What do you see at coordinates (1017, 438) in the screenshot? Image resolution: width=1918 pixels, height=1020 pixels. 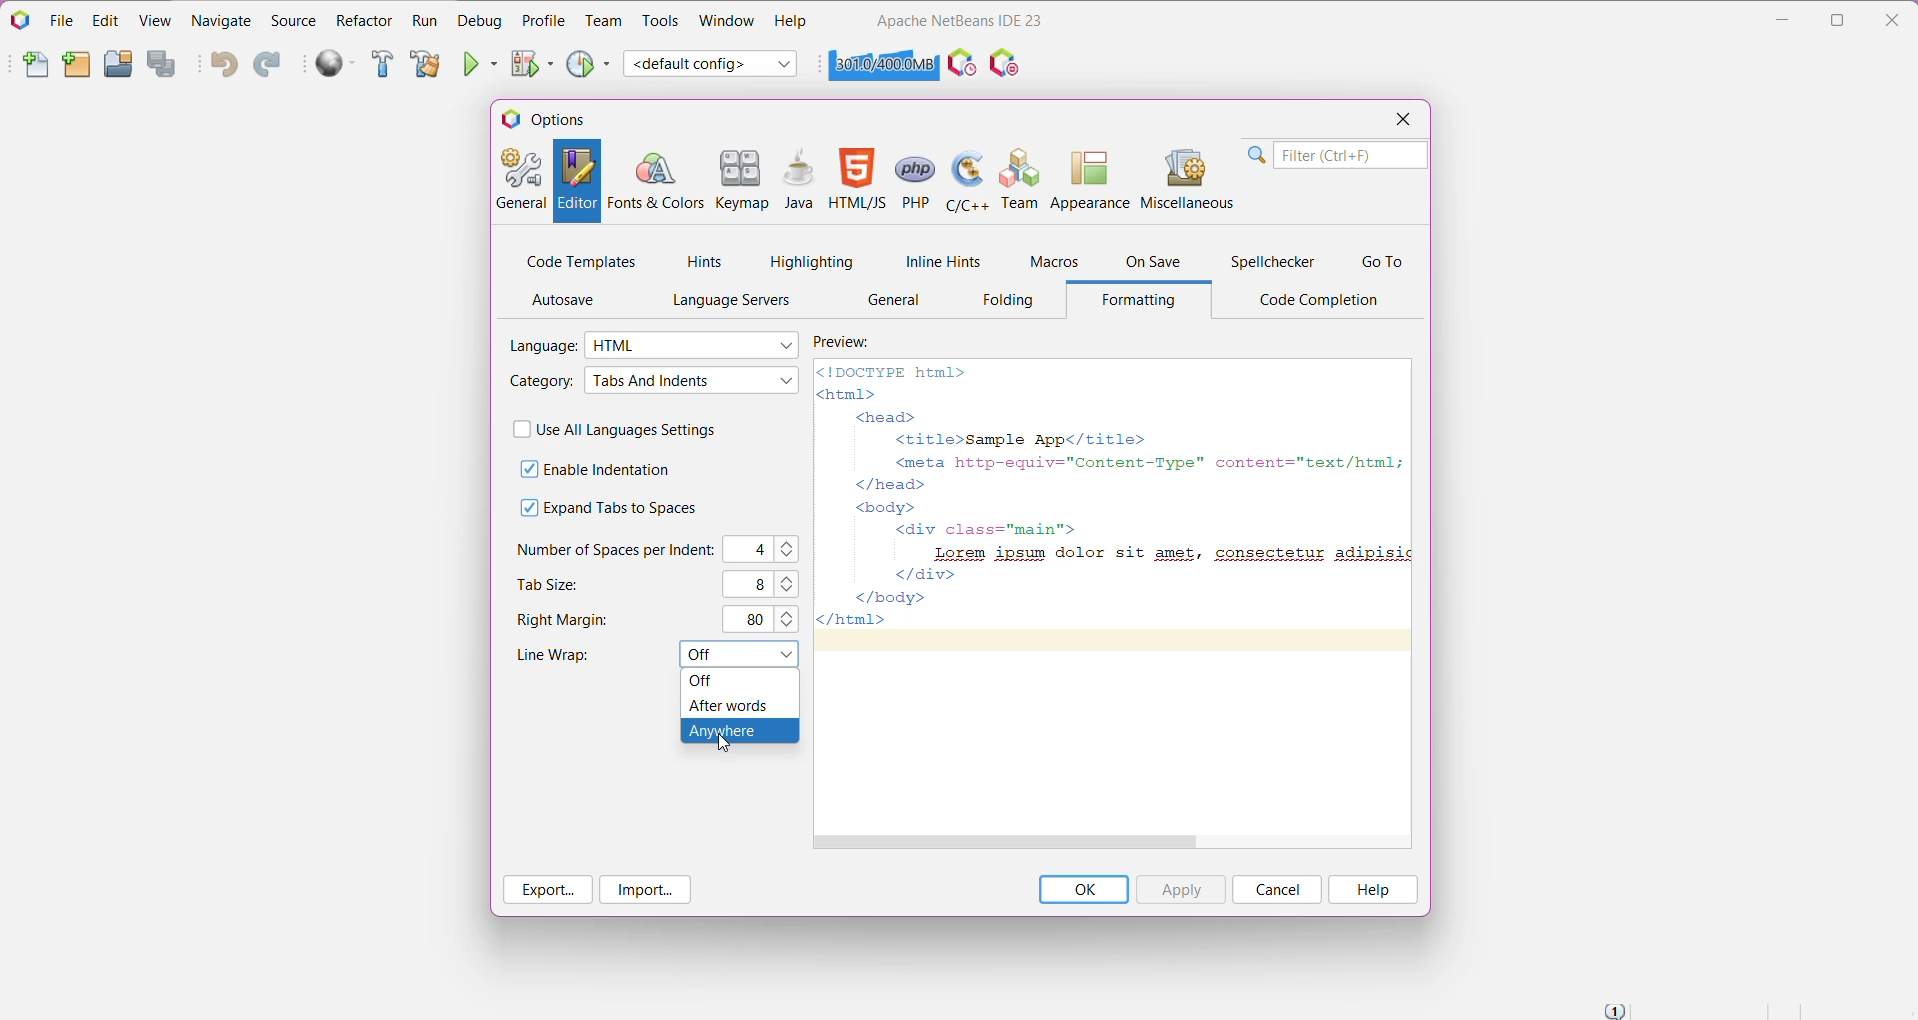 I see `<title>Sample App</title>` at bounding box center [1017, 438].